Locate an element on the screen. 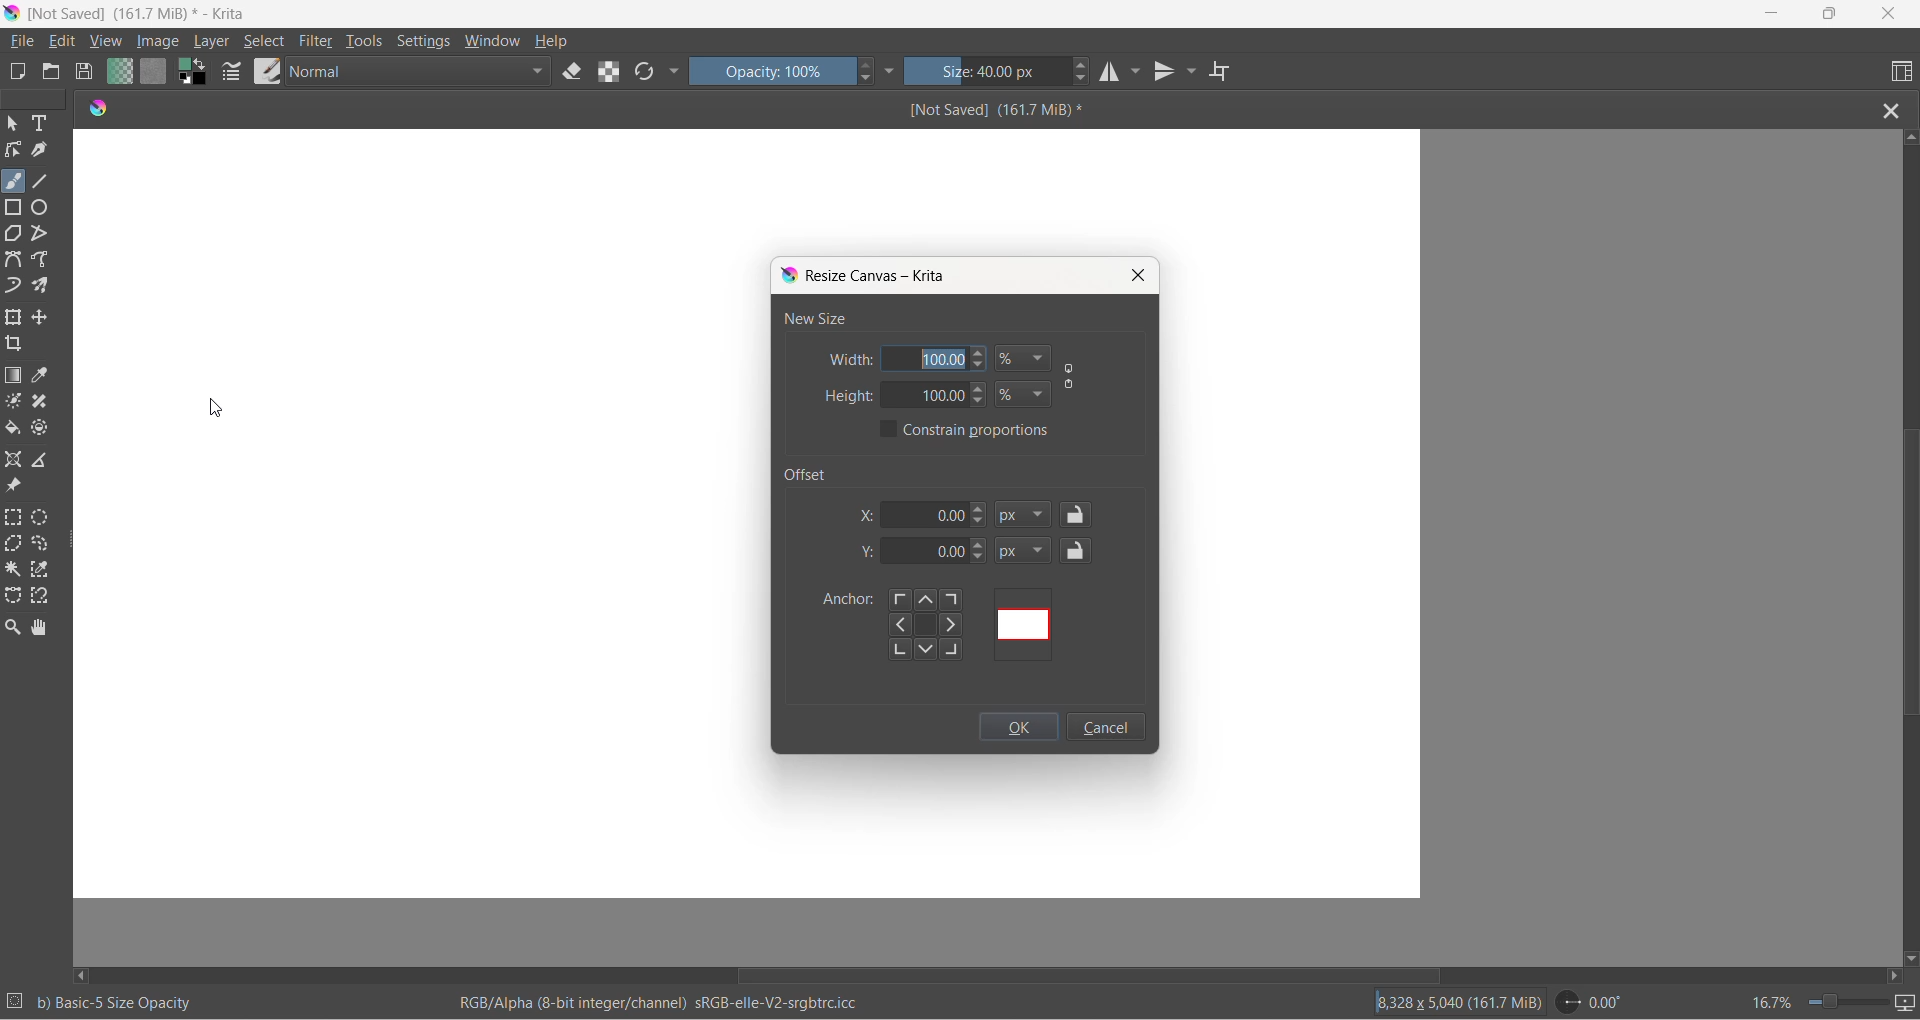  increment size is located at coordinates (1083, 63).